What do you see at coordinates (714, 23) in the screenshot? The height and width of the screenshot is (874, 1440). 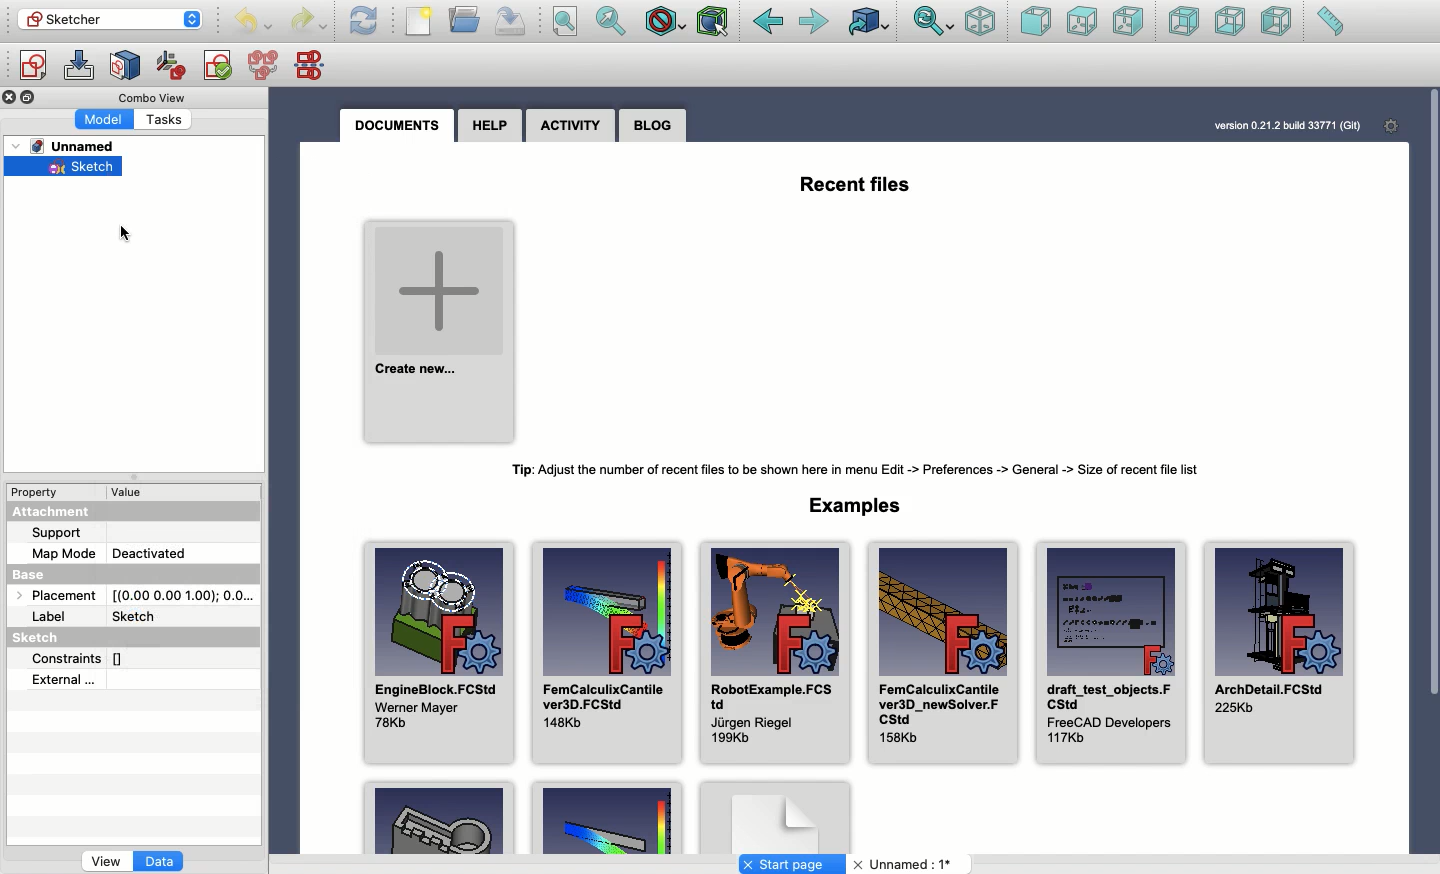 I see `Bounding box` at bounding box center [714, 23].